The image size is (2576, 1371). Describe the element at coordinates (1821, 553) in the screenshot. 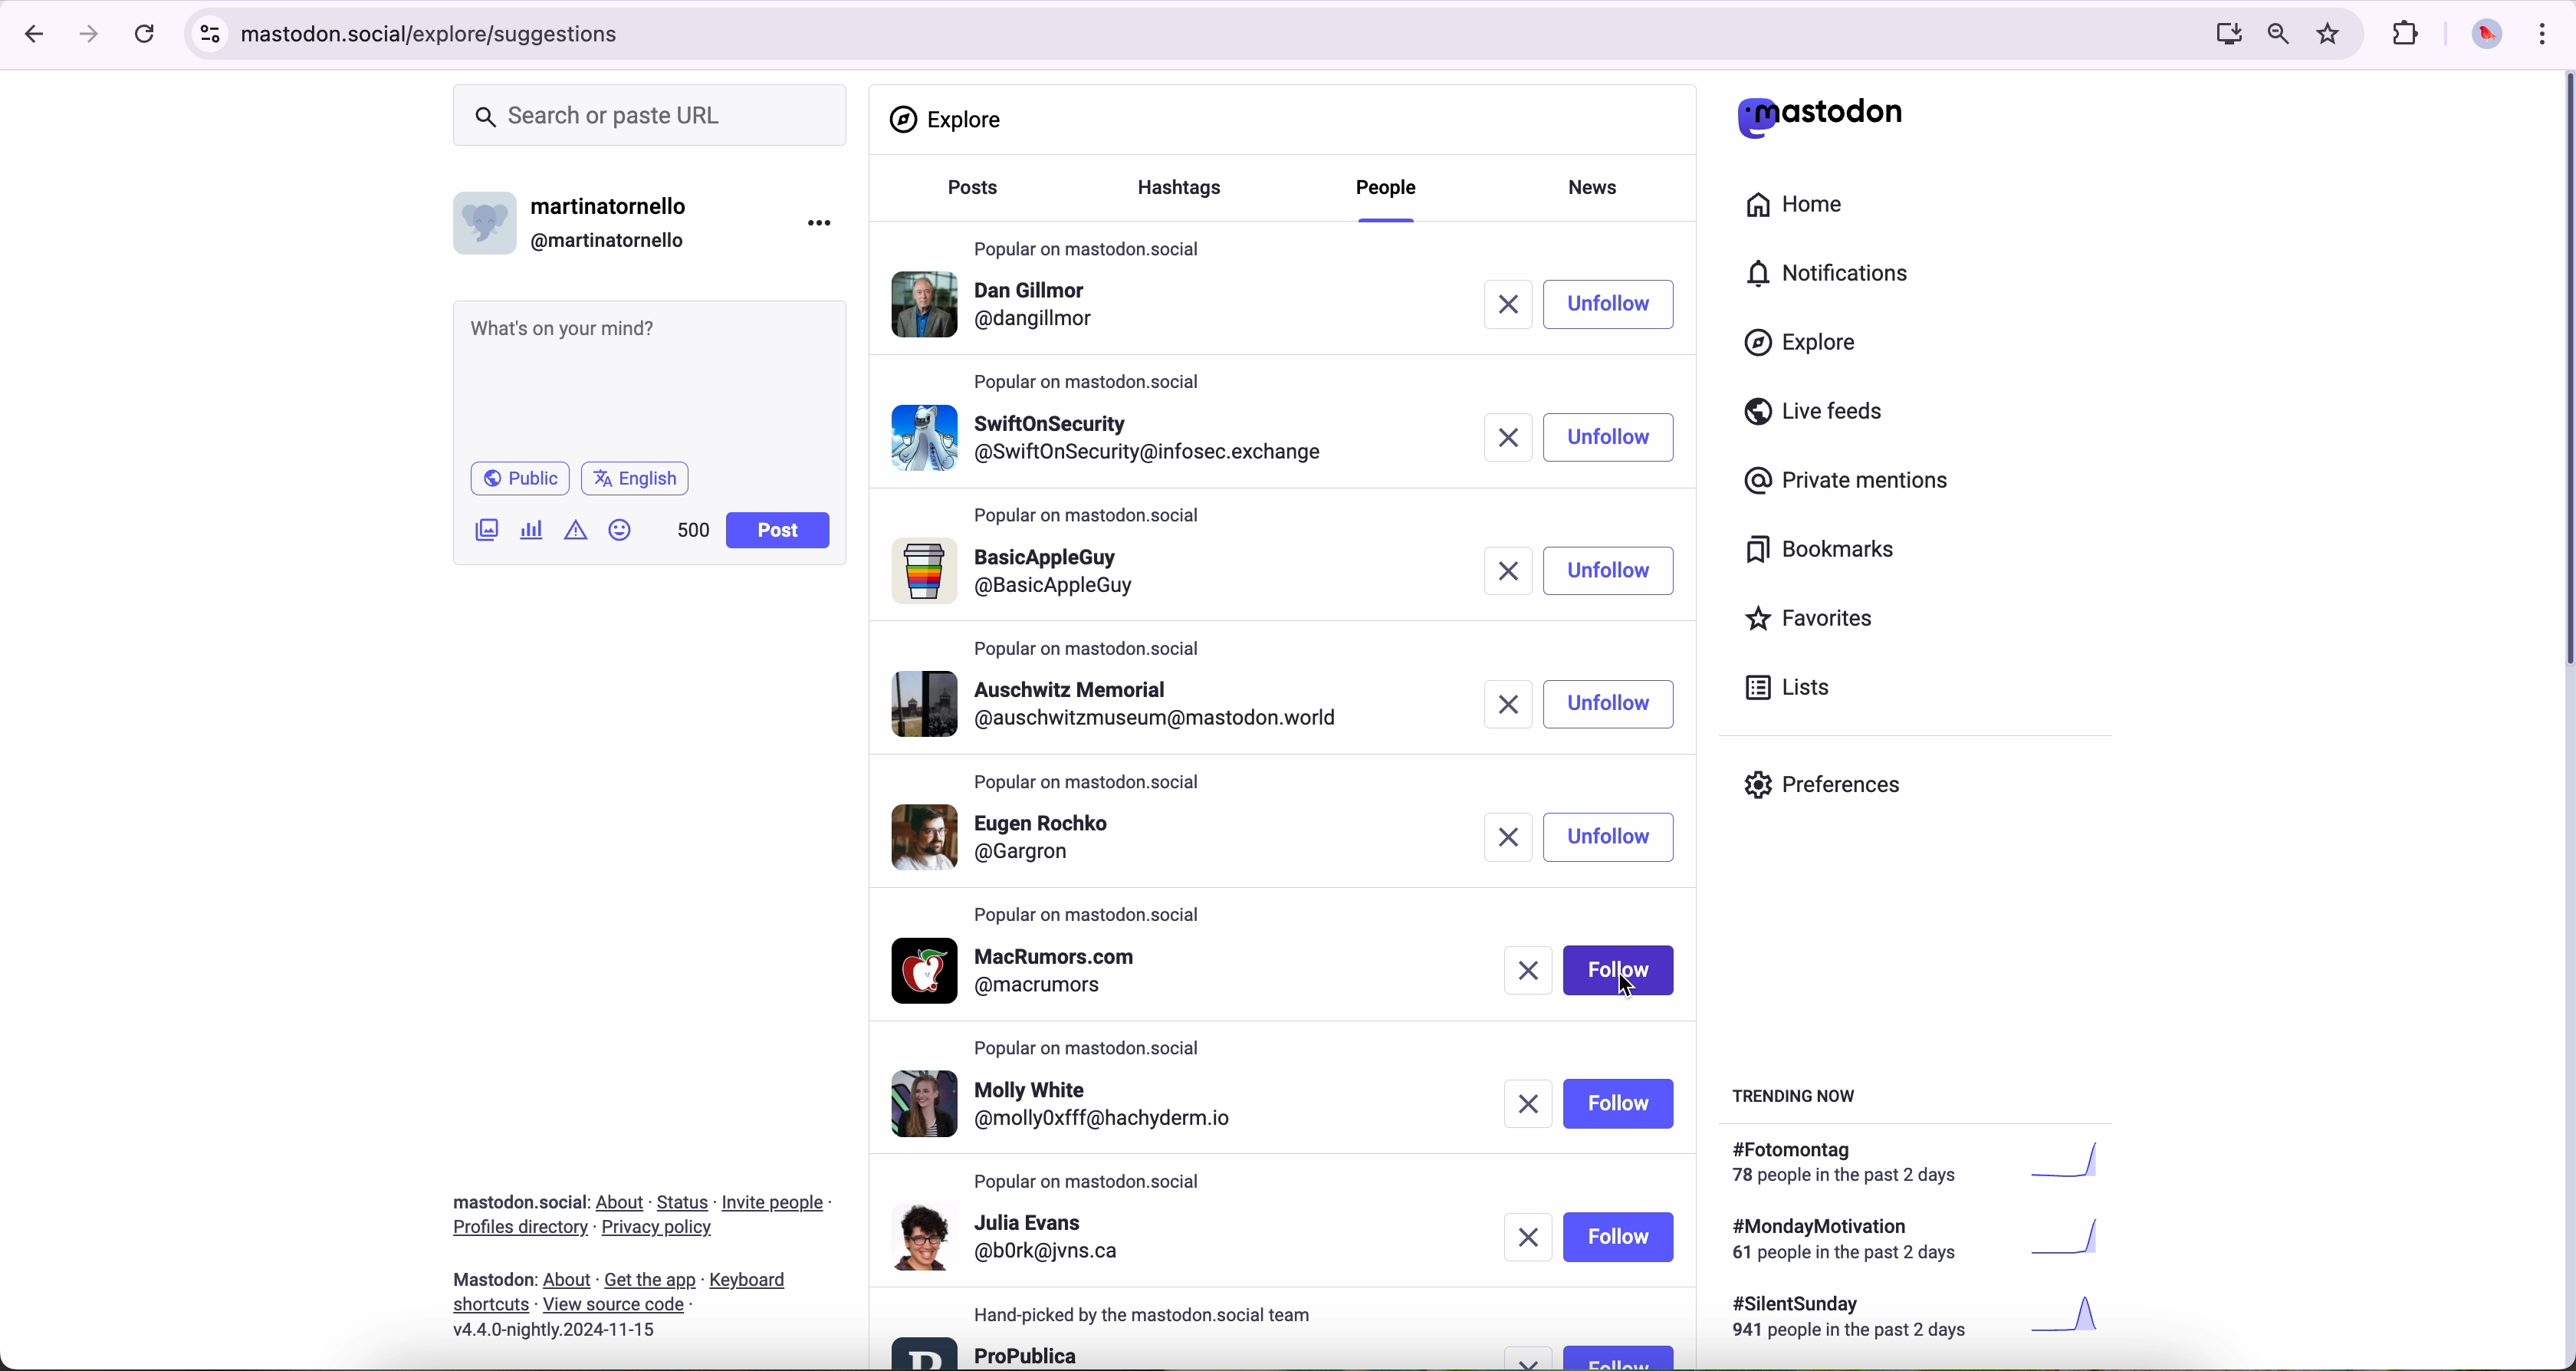

I see `bookmarks` at that location.